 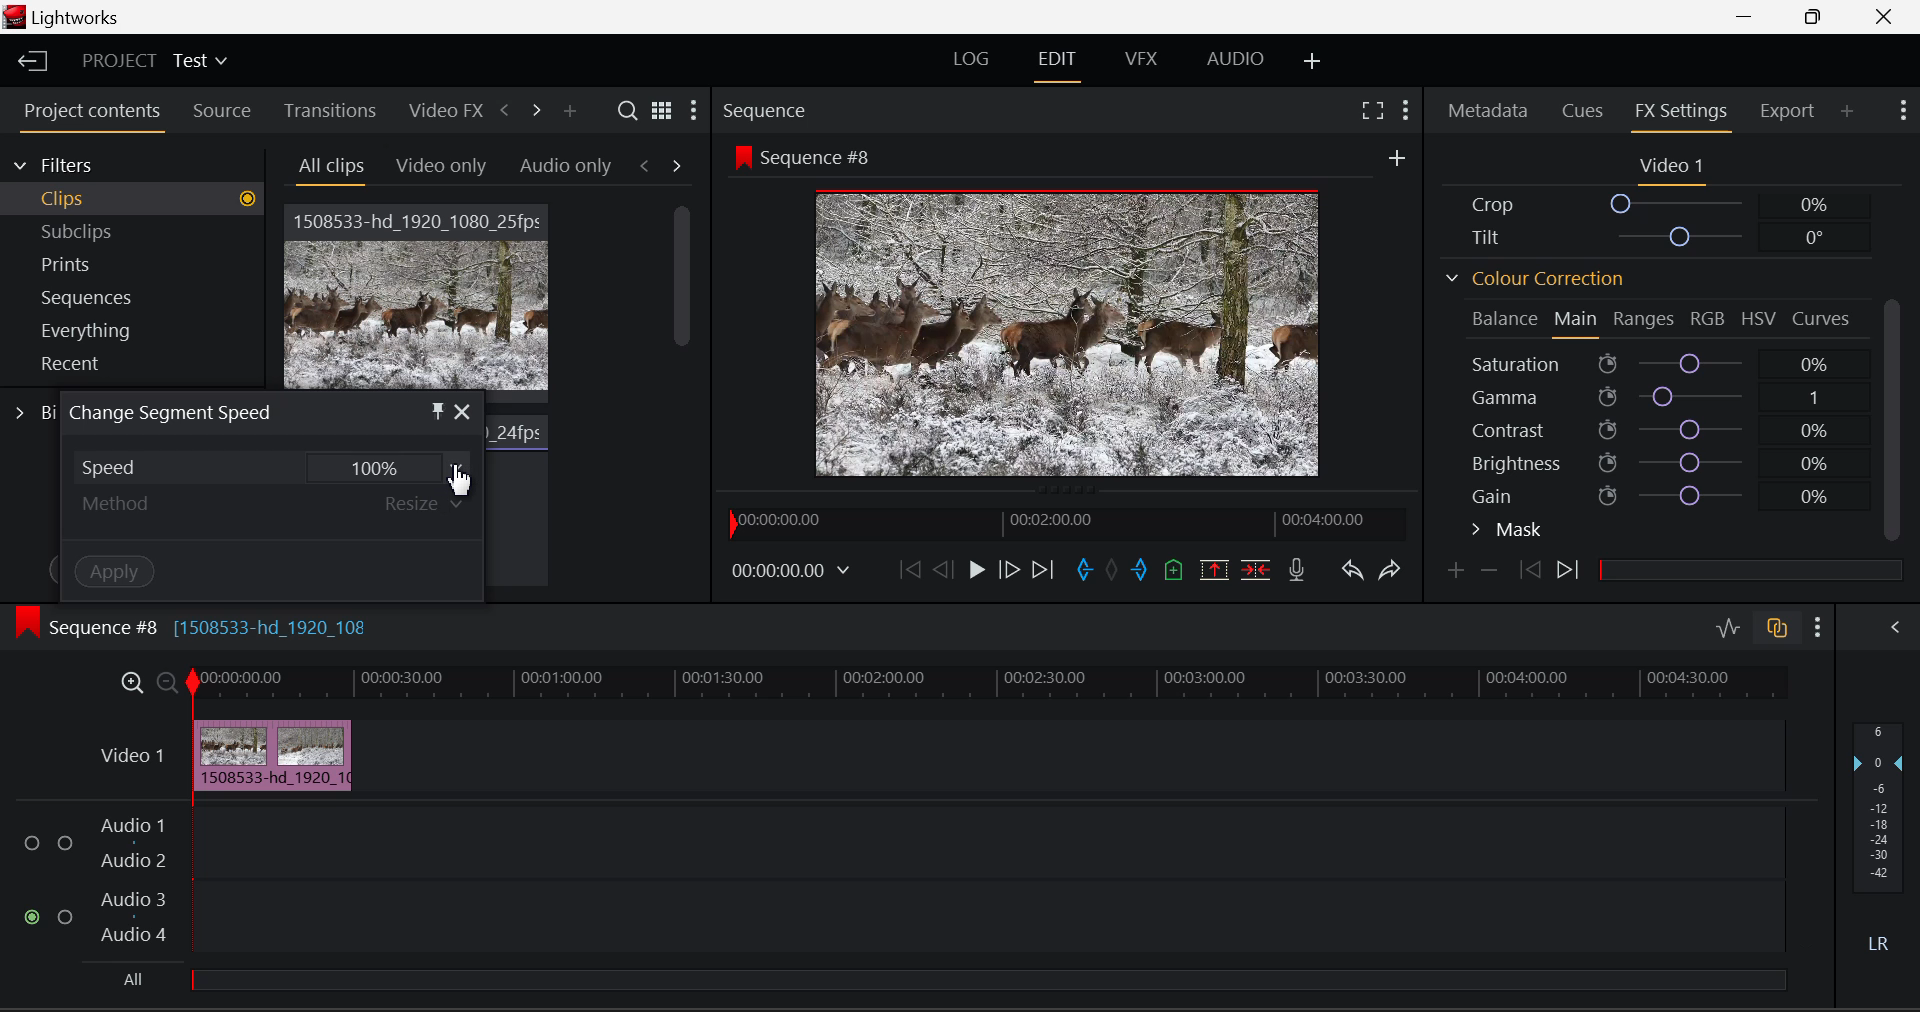 What do you see at coordinates (166, 682) in the screenshot?
I see `Minimize Timeline` at bounding box center [166, 682].